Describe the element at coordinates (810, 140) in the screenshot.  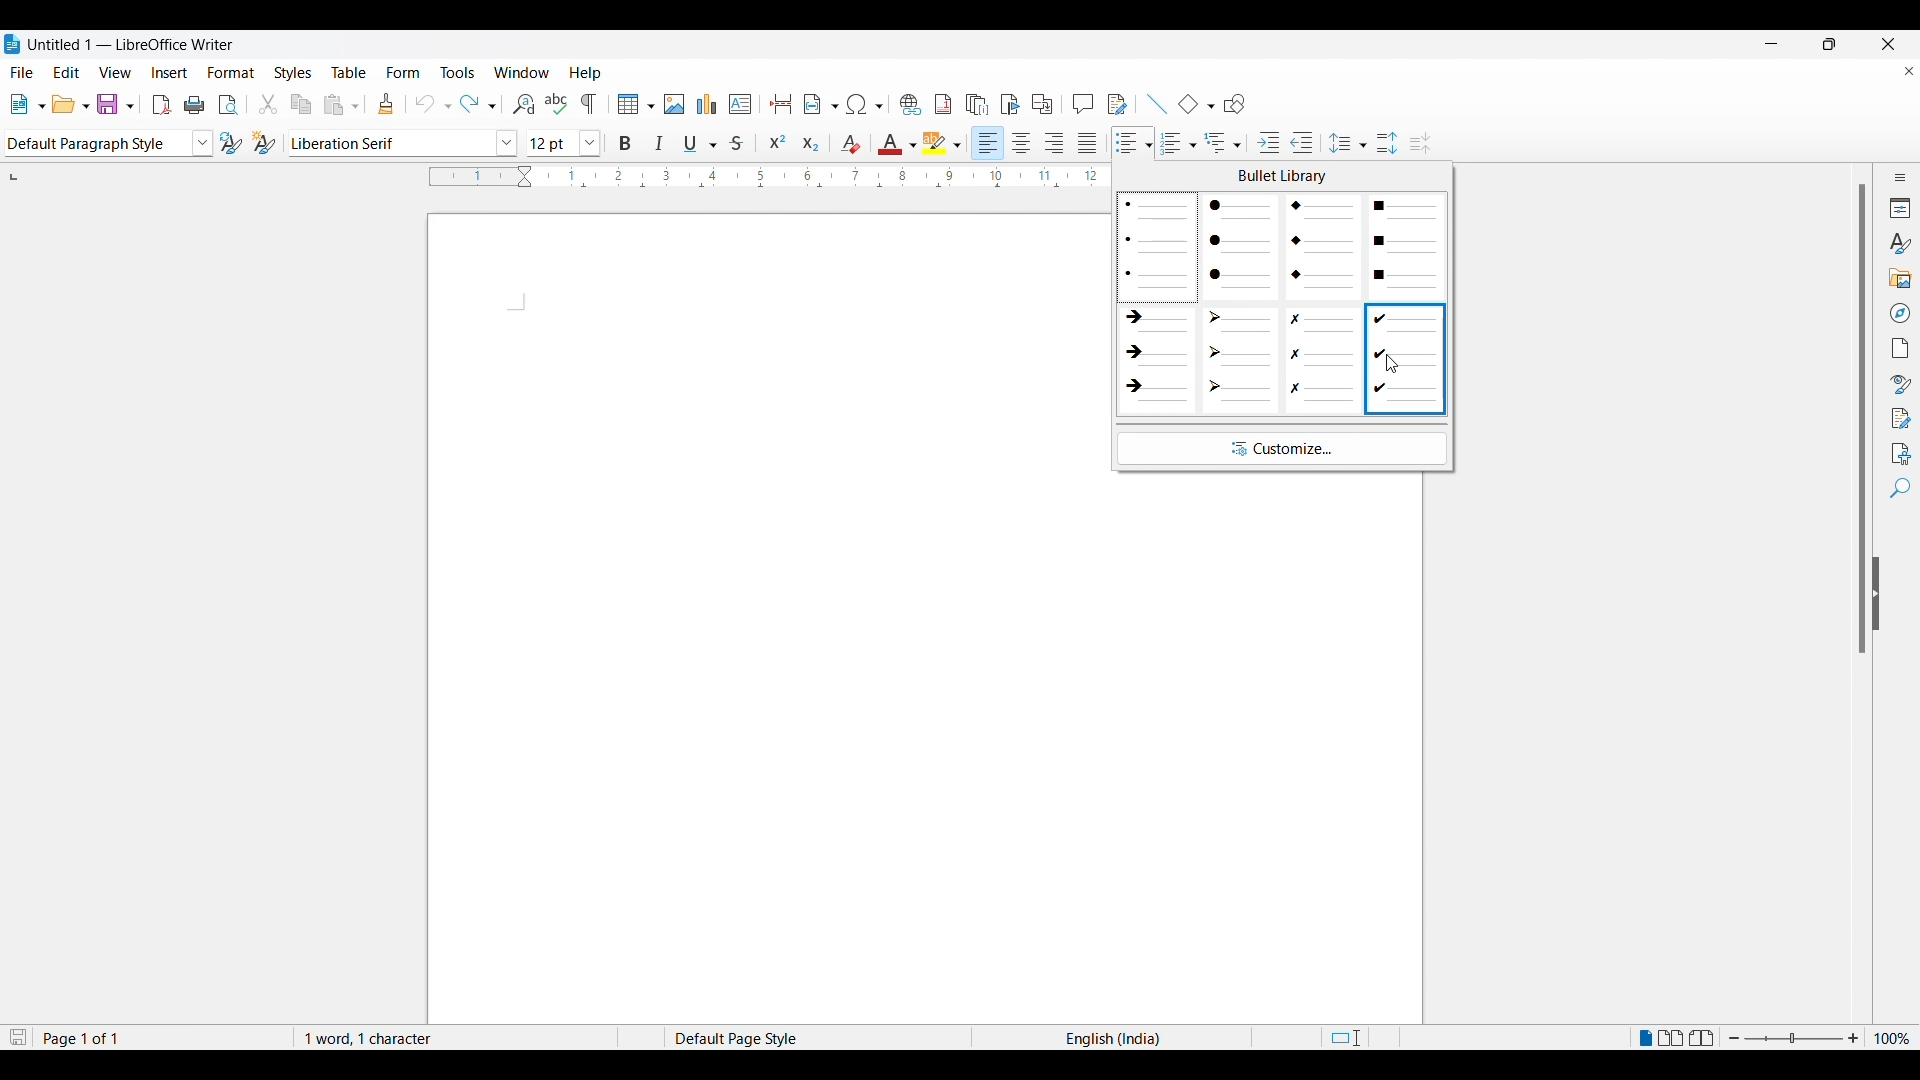
I see `subscript` at that location.